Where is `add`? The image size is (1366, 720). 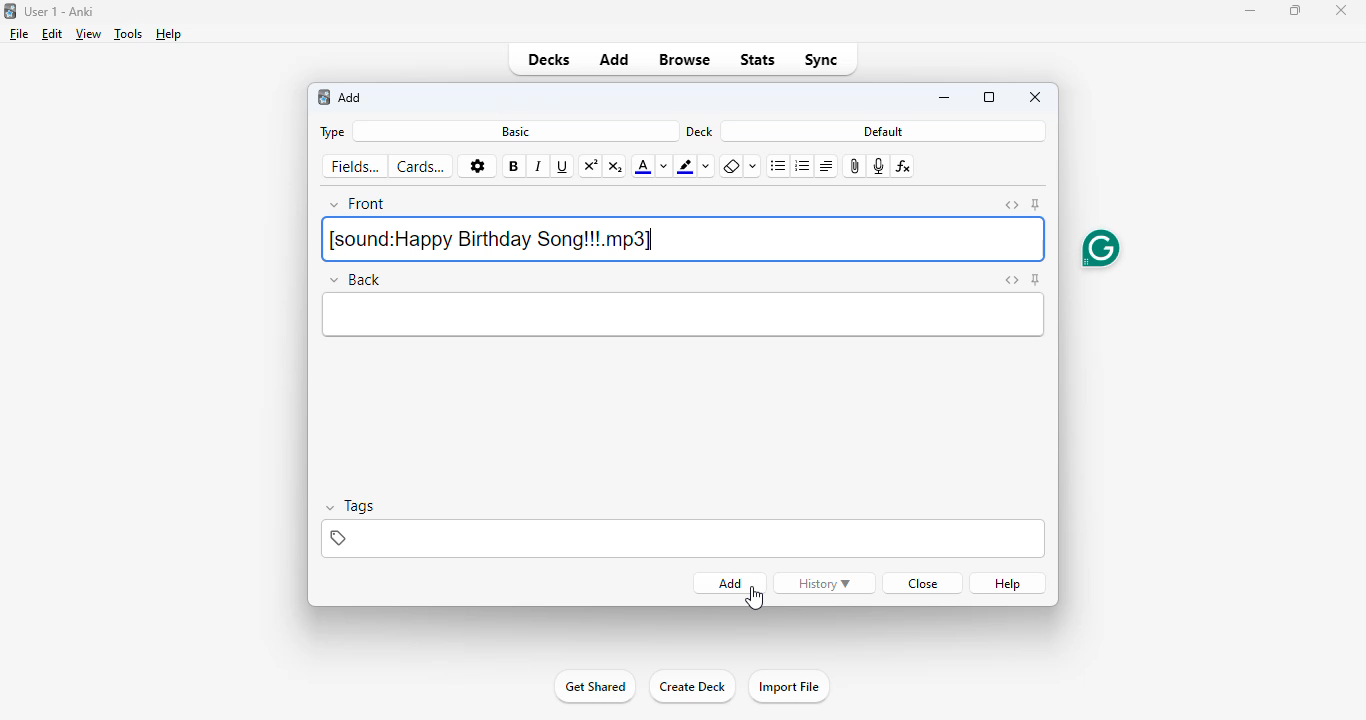 add is located at coordinates (351, 97).